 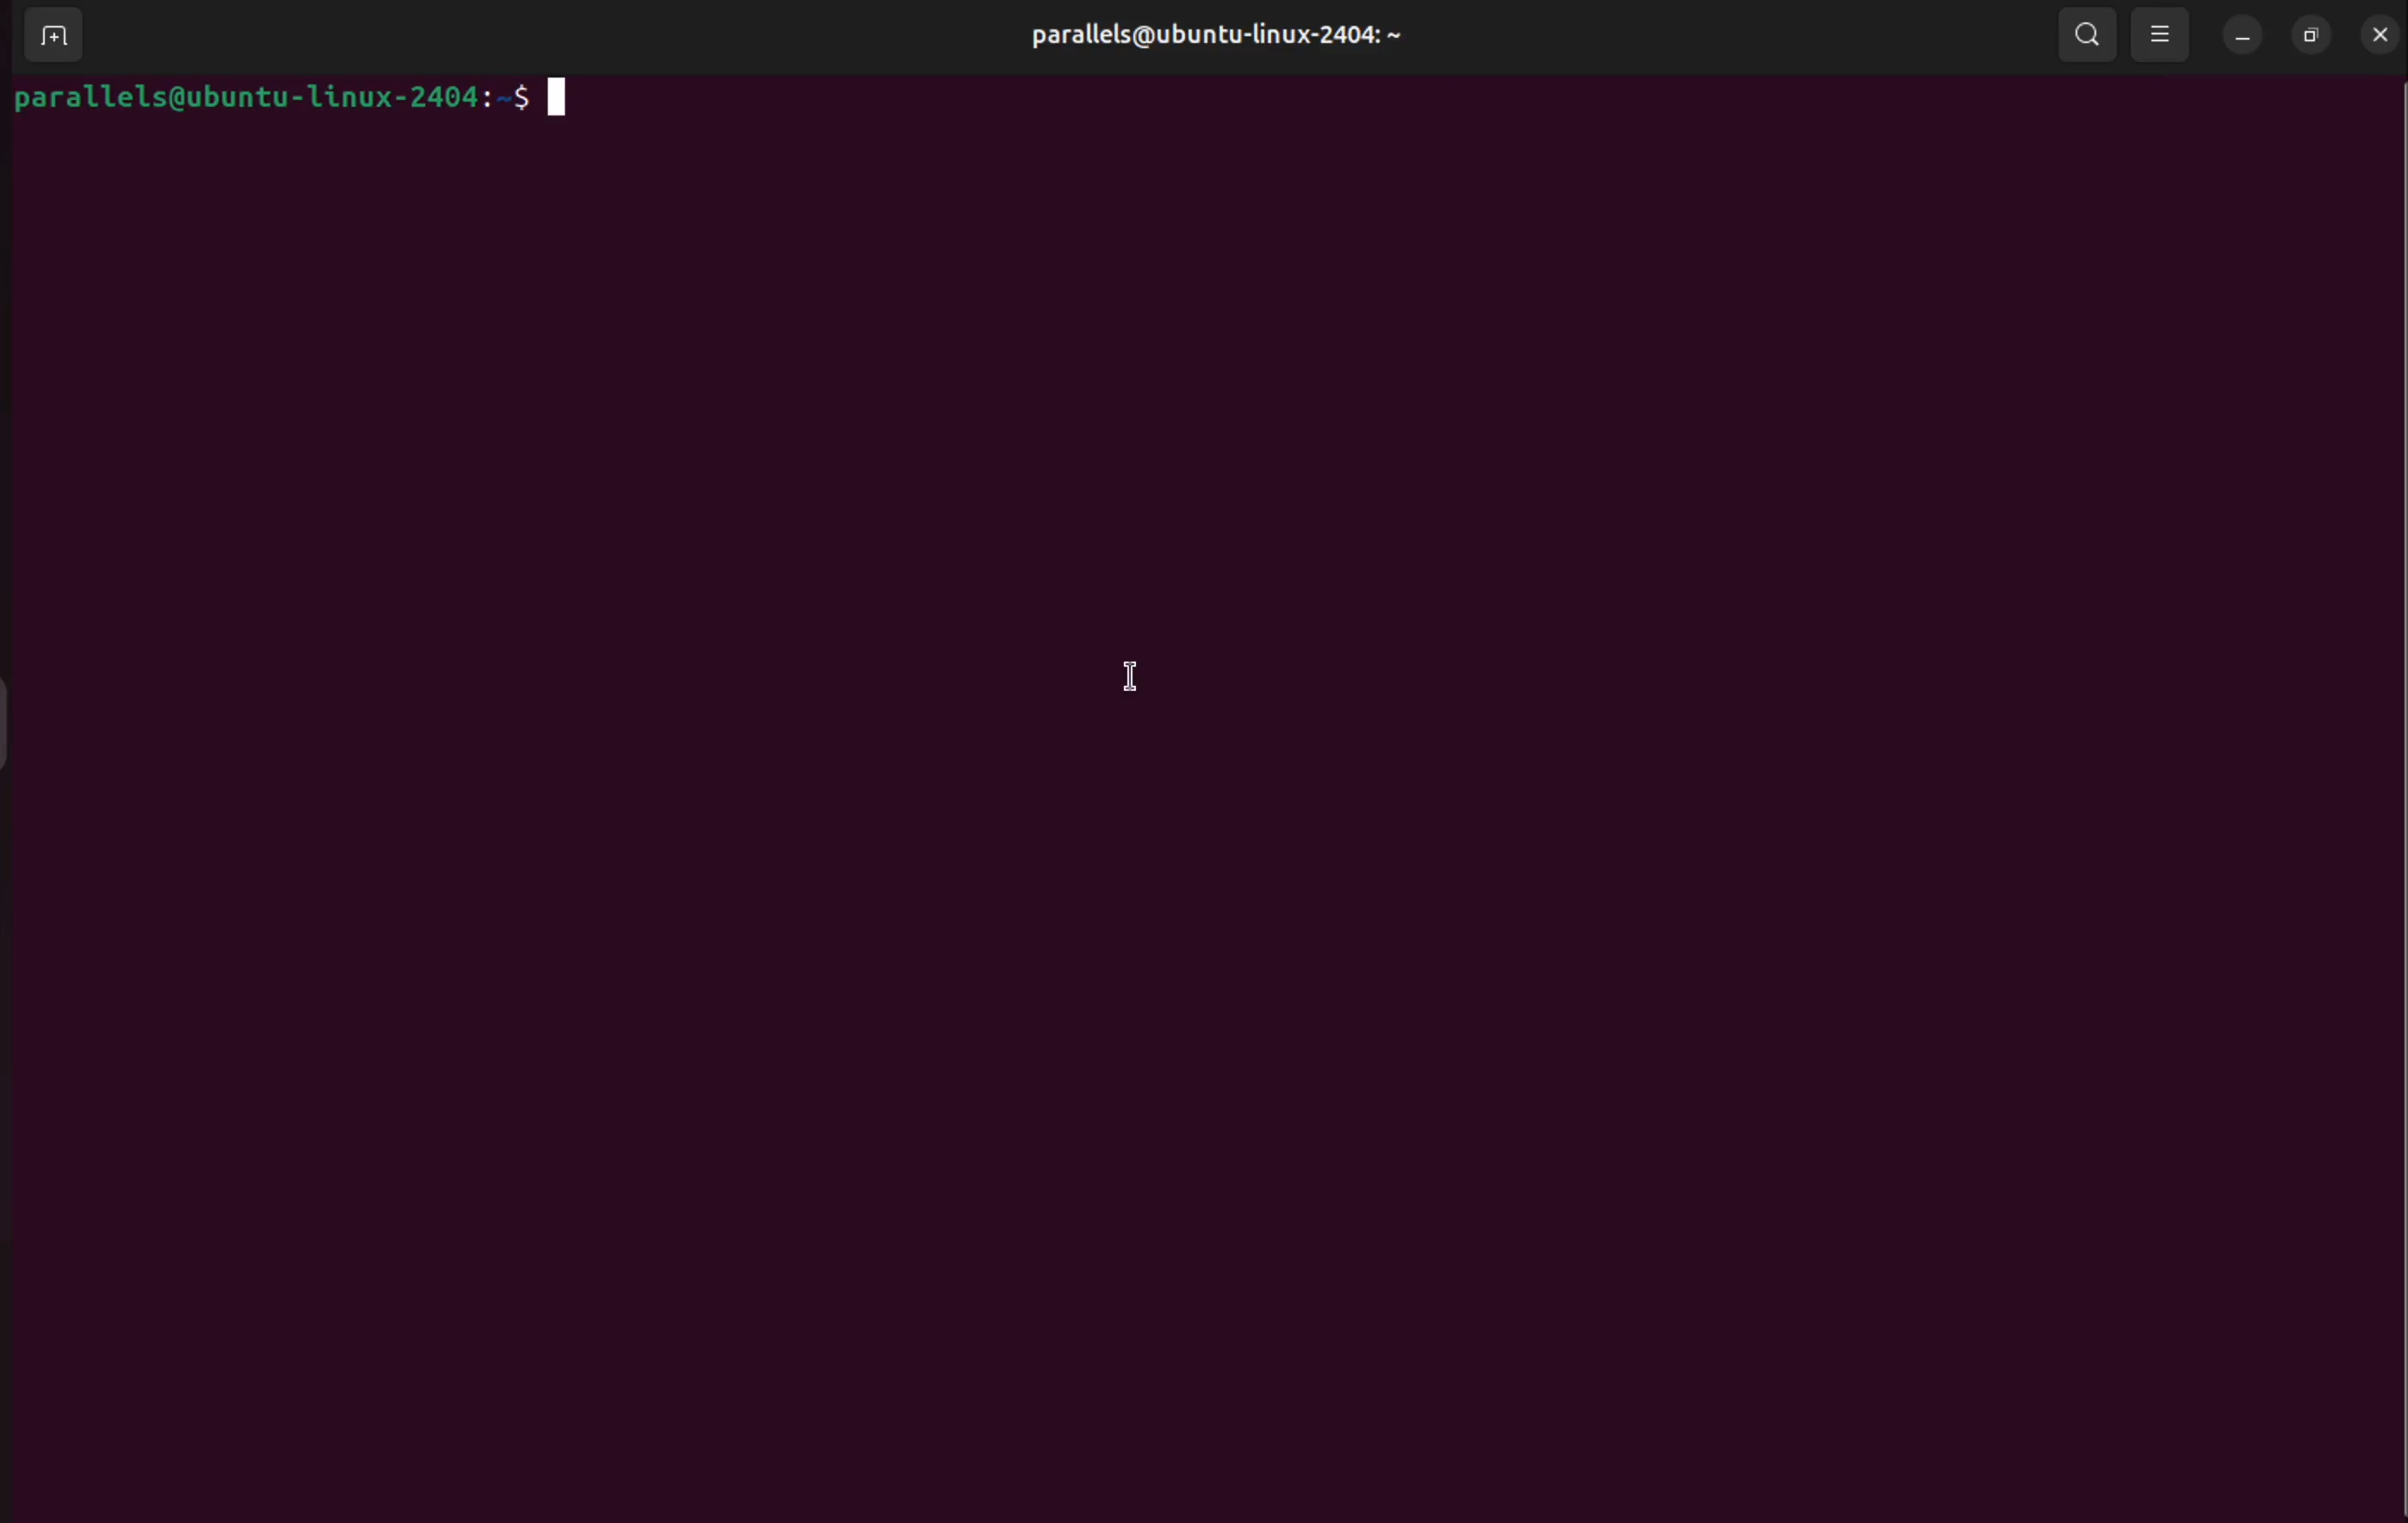 What do you see at coordinates (2393, 799) in the screenshot?
I see `Scrollbar` at bounding box center [2393, 799].